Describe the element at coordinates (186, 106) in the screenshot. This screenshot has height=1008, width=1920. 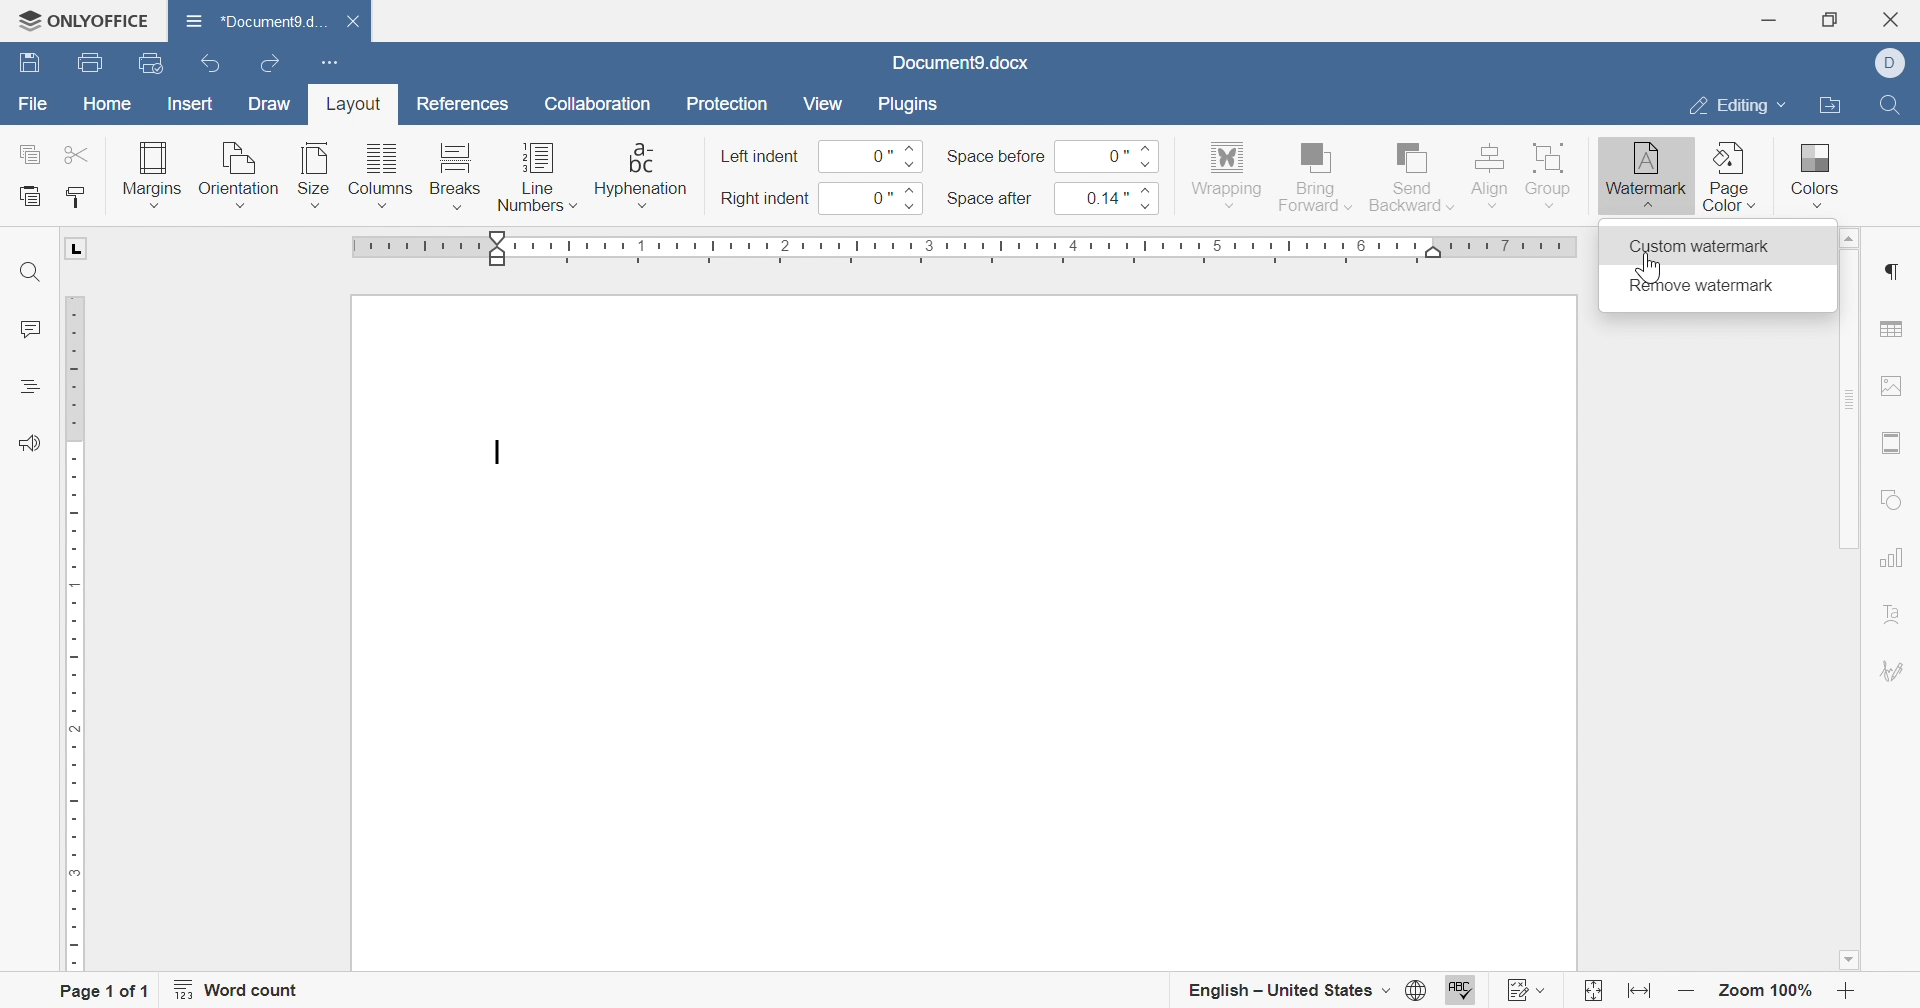
I see `insert` at that location.